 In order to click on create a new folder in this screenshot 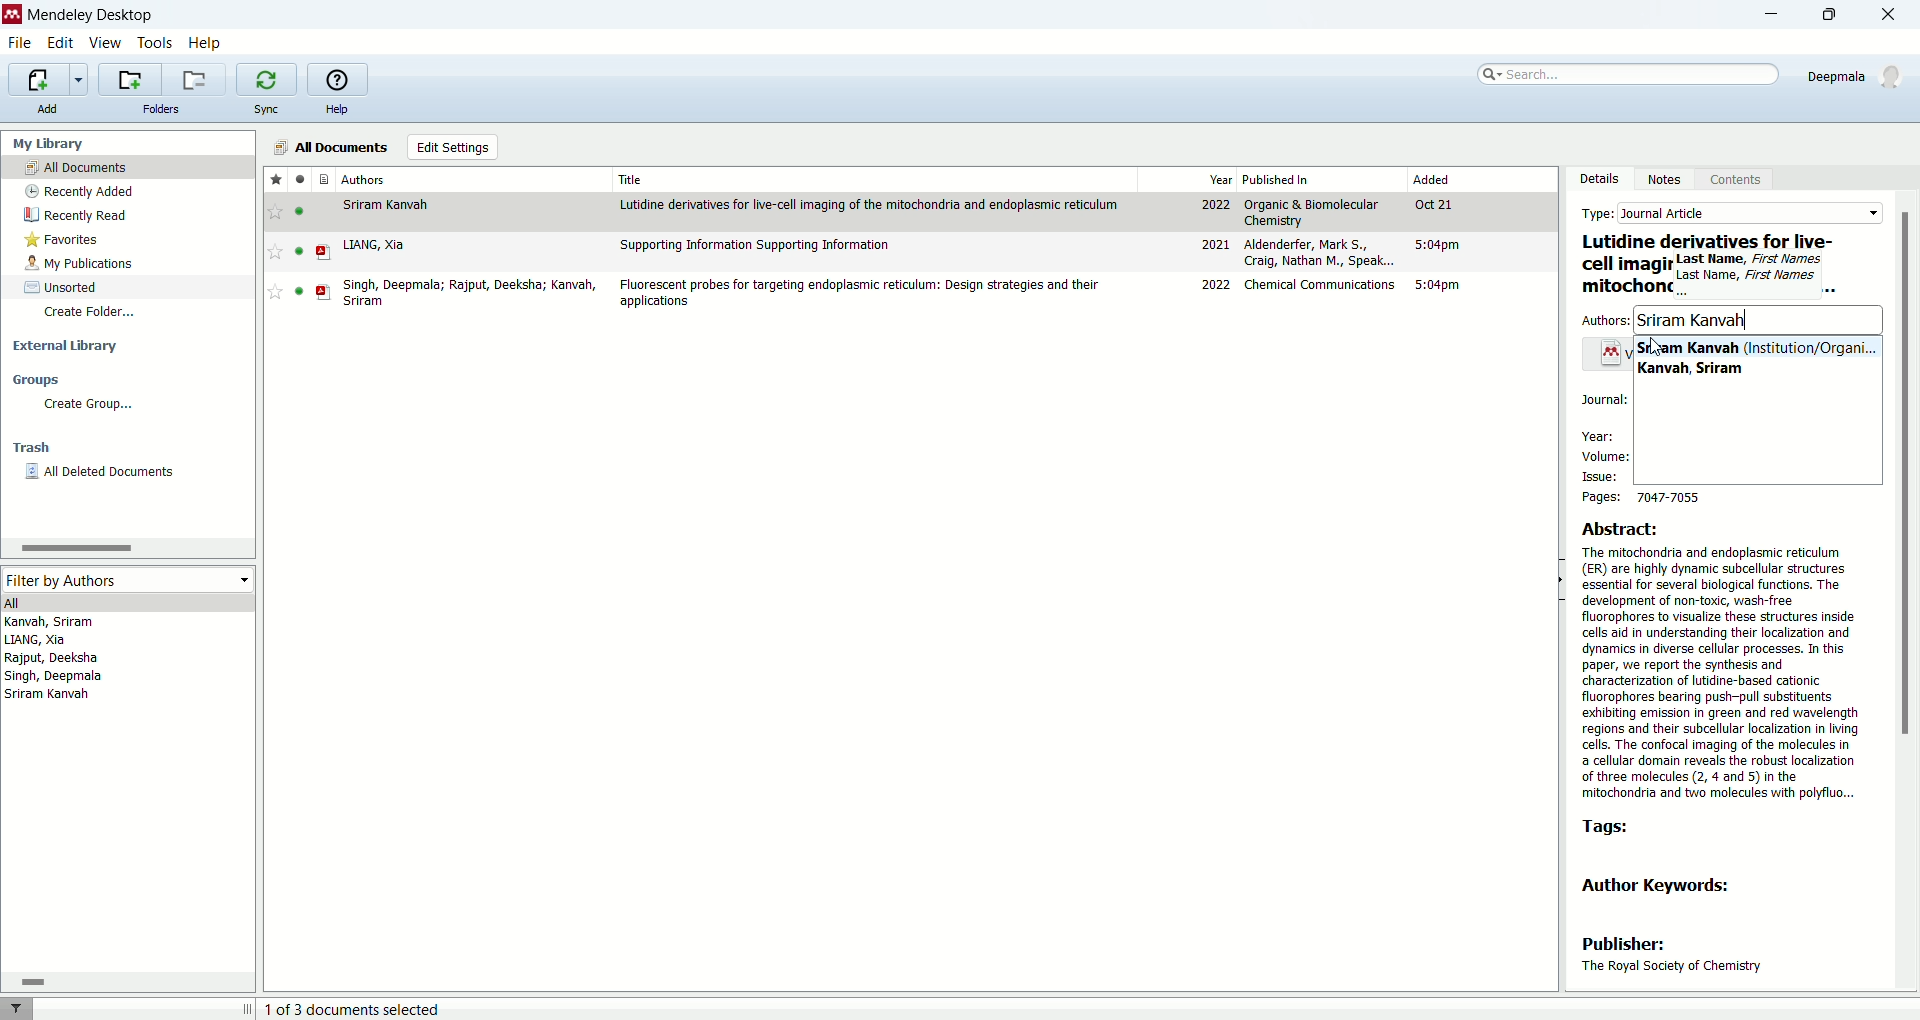, I will do `click(131, 80)`.